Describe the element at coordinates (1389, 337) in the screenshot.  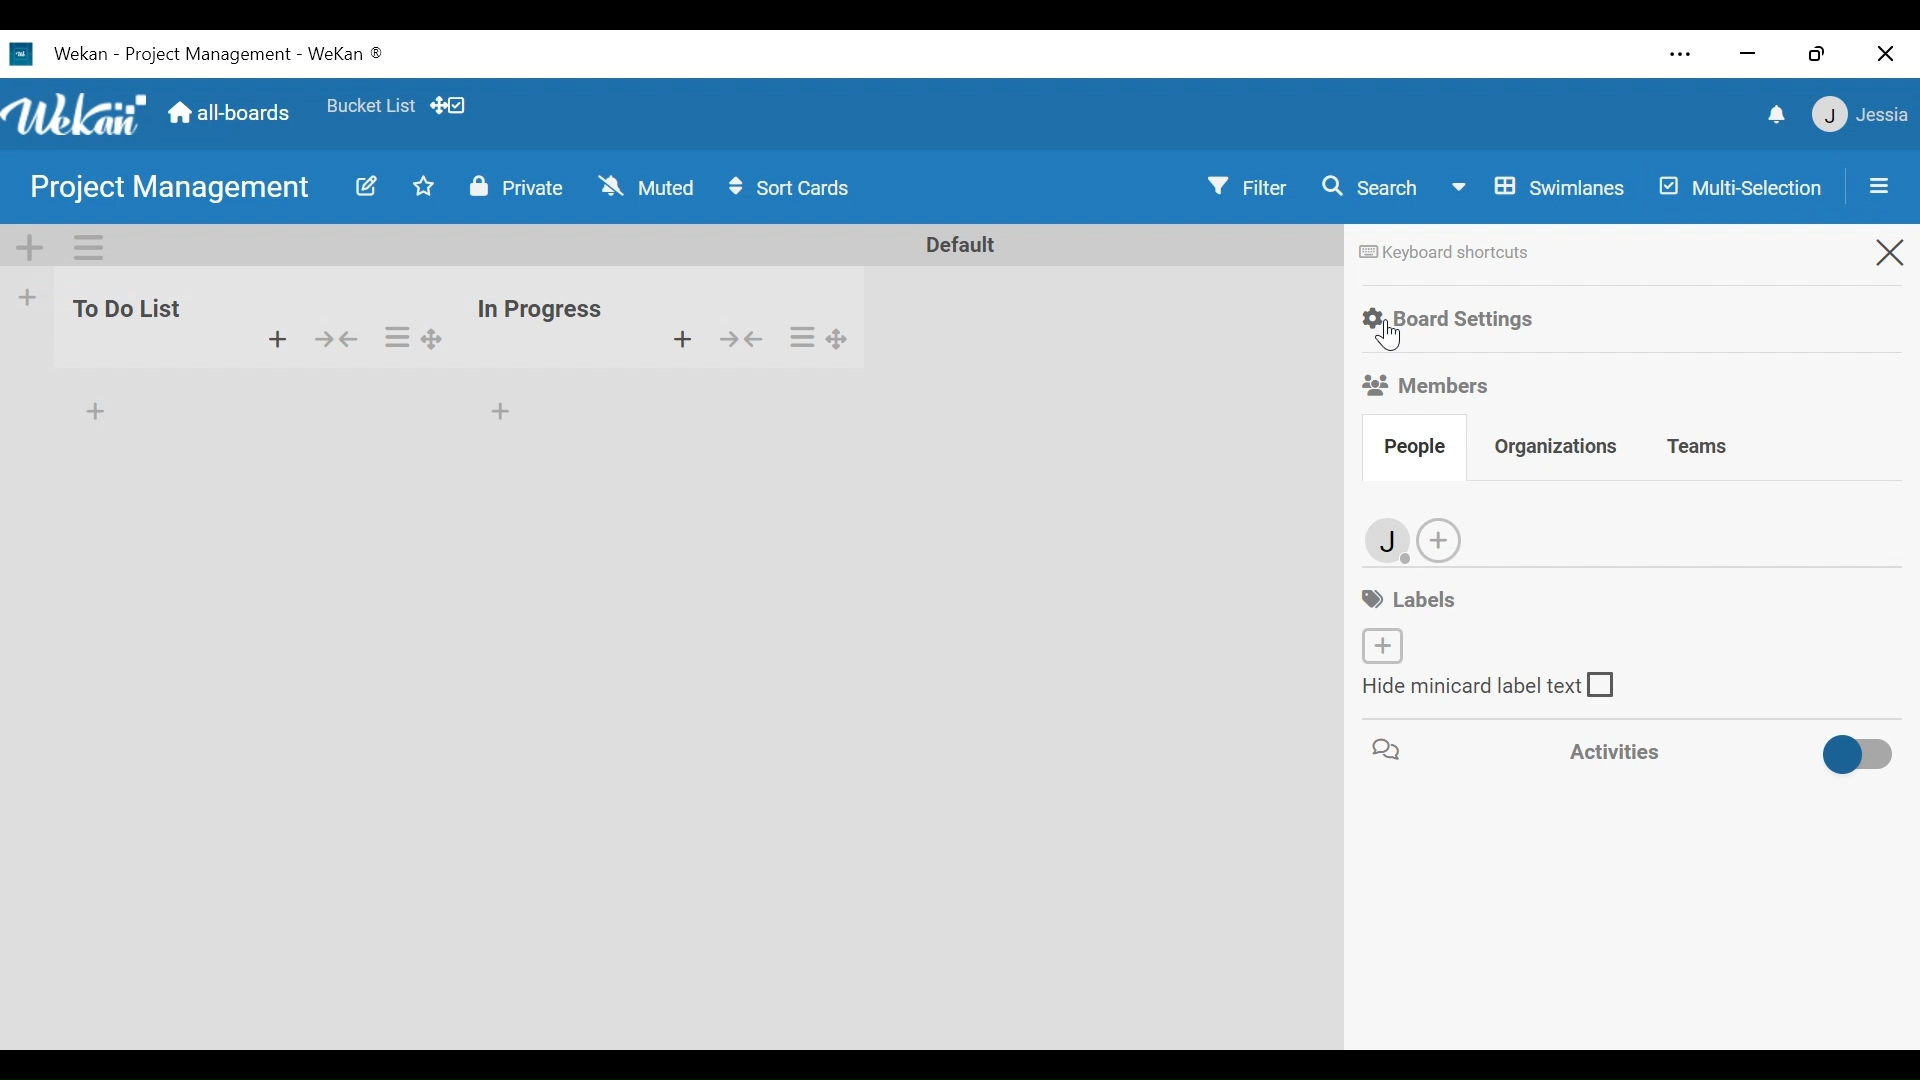
I see `Cursor` at that location.